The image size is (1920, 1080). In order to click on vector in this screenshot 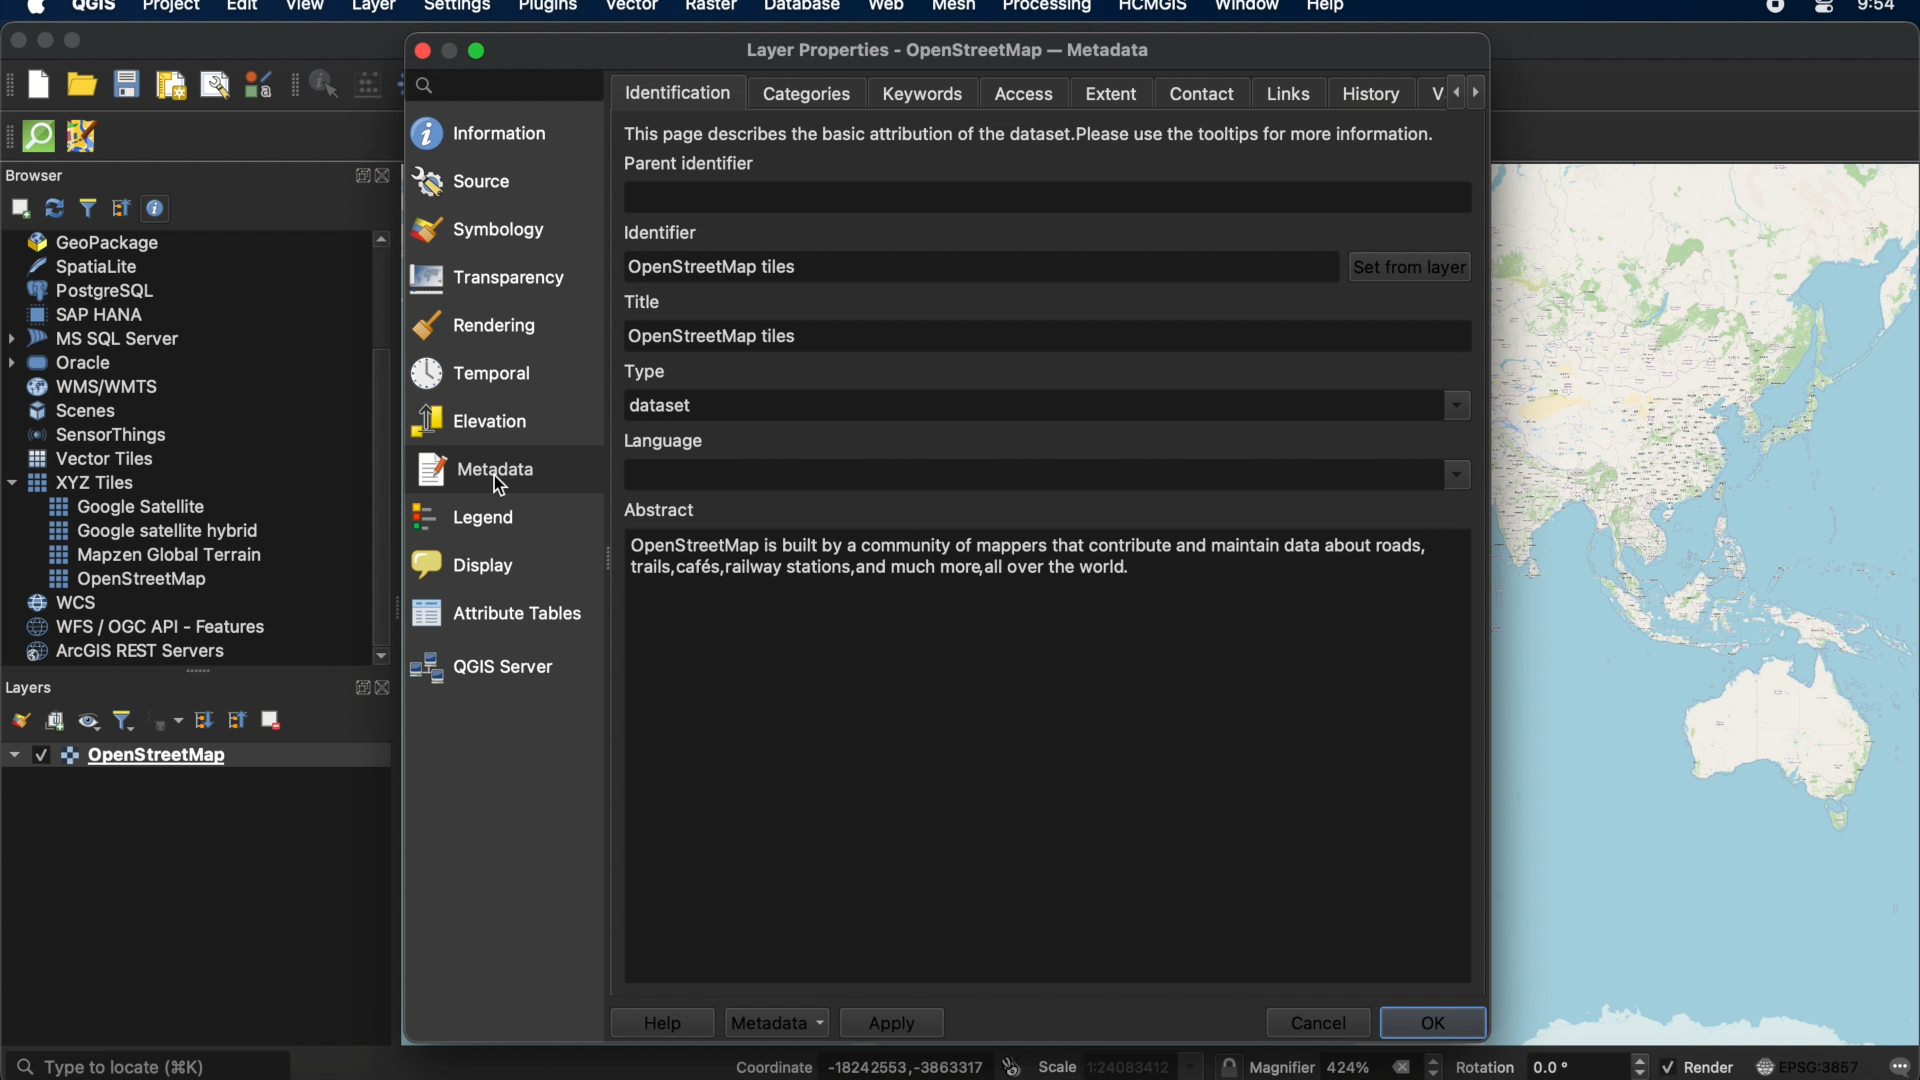, I will do `click(631, 8)`.